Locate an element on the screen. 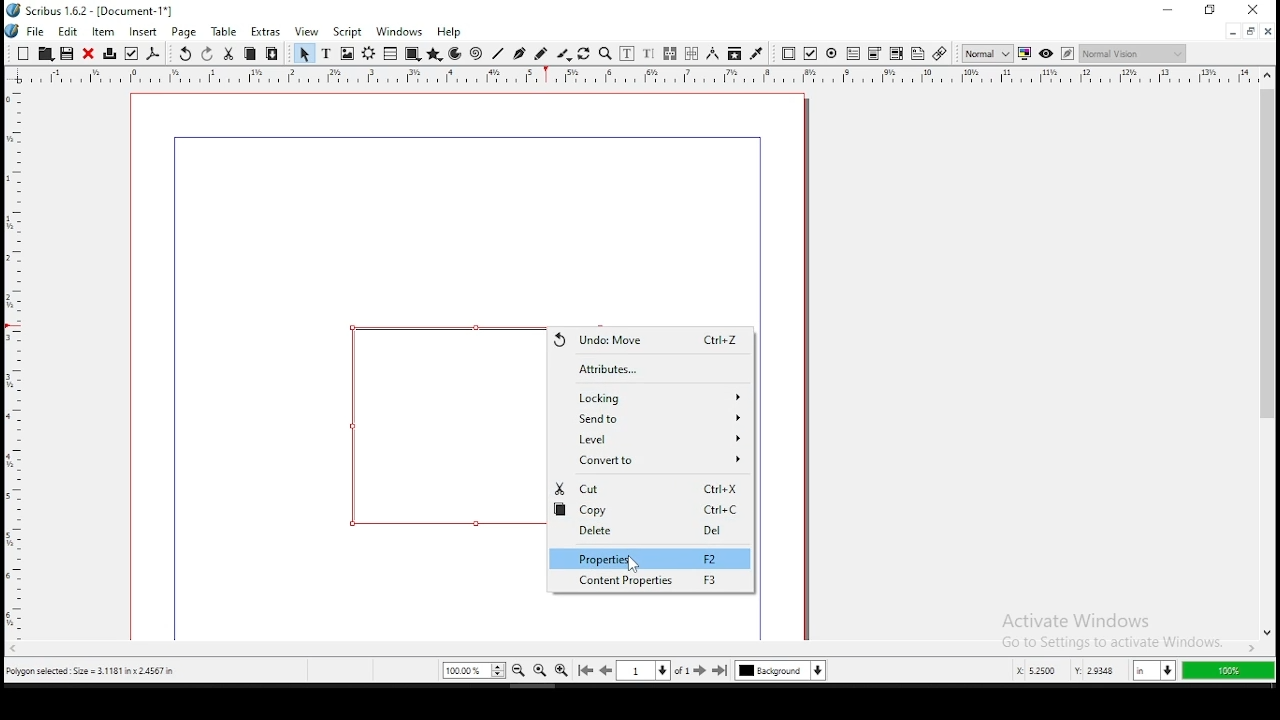 The image size is (1280, 720). delete is located at coordinates (649, 530).